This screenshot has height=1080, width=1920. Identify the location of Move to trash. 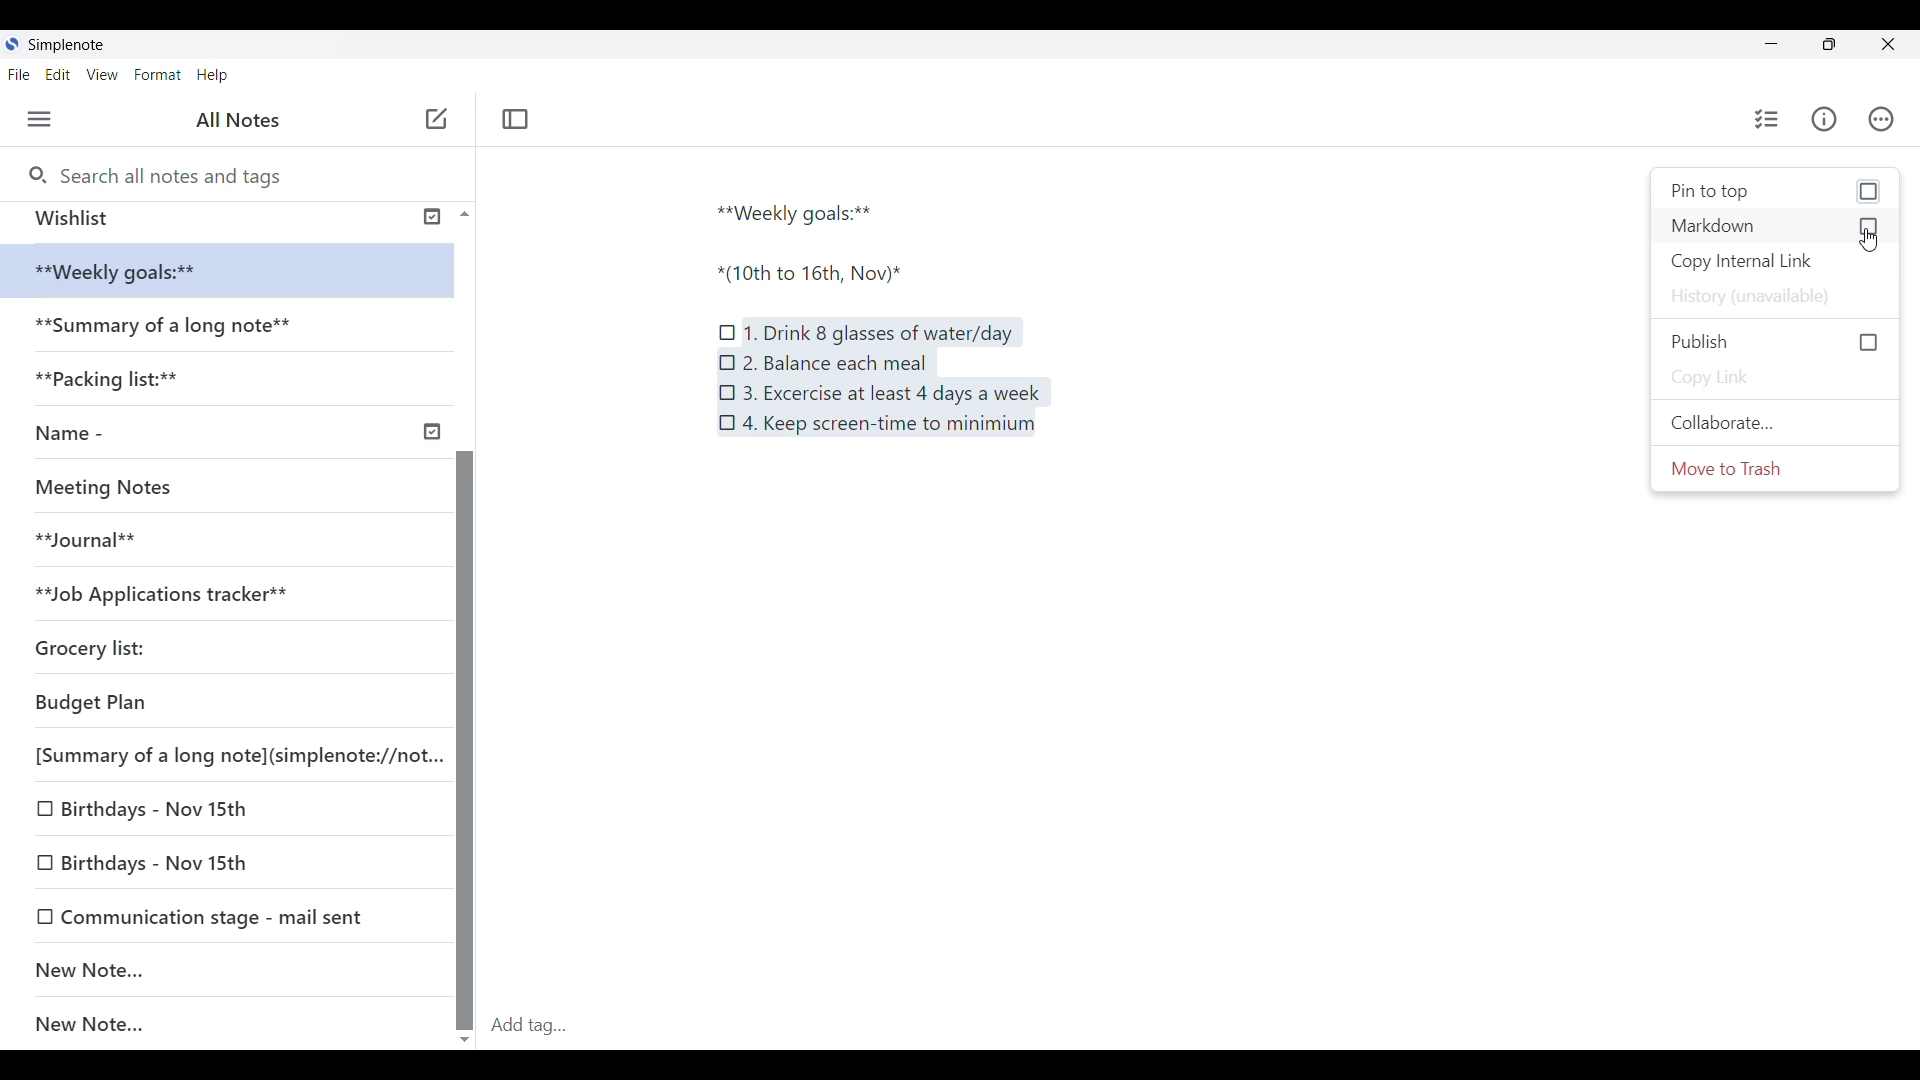
(1738, 474).